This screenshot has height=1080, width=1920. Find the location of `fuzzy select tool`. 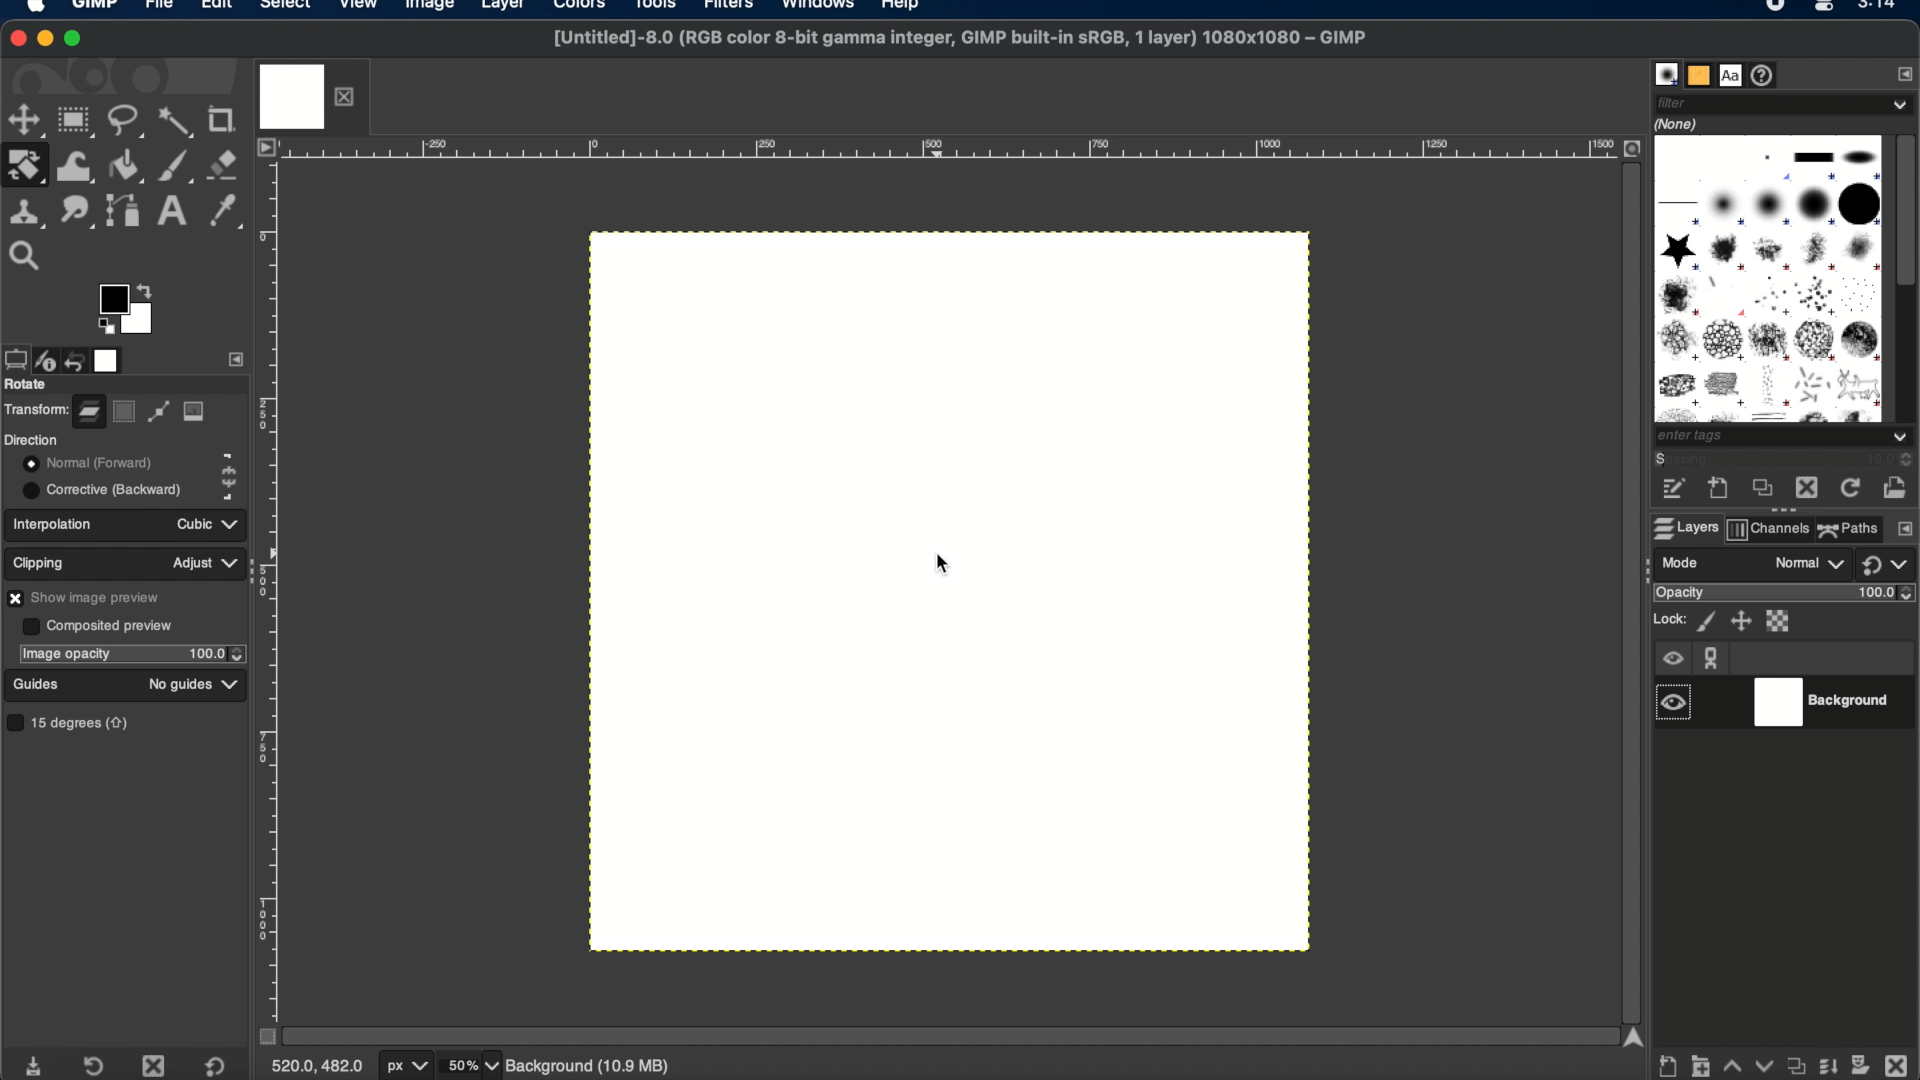

fuzzy select tool is located at coordinates (177, 123).